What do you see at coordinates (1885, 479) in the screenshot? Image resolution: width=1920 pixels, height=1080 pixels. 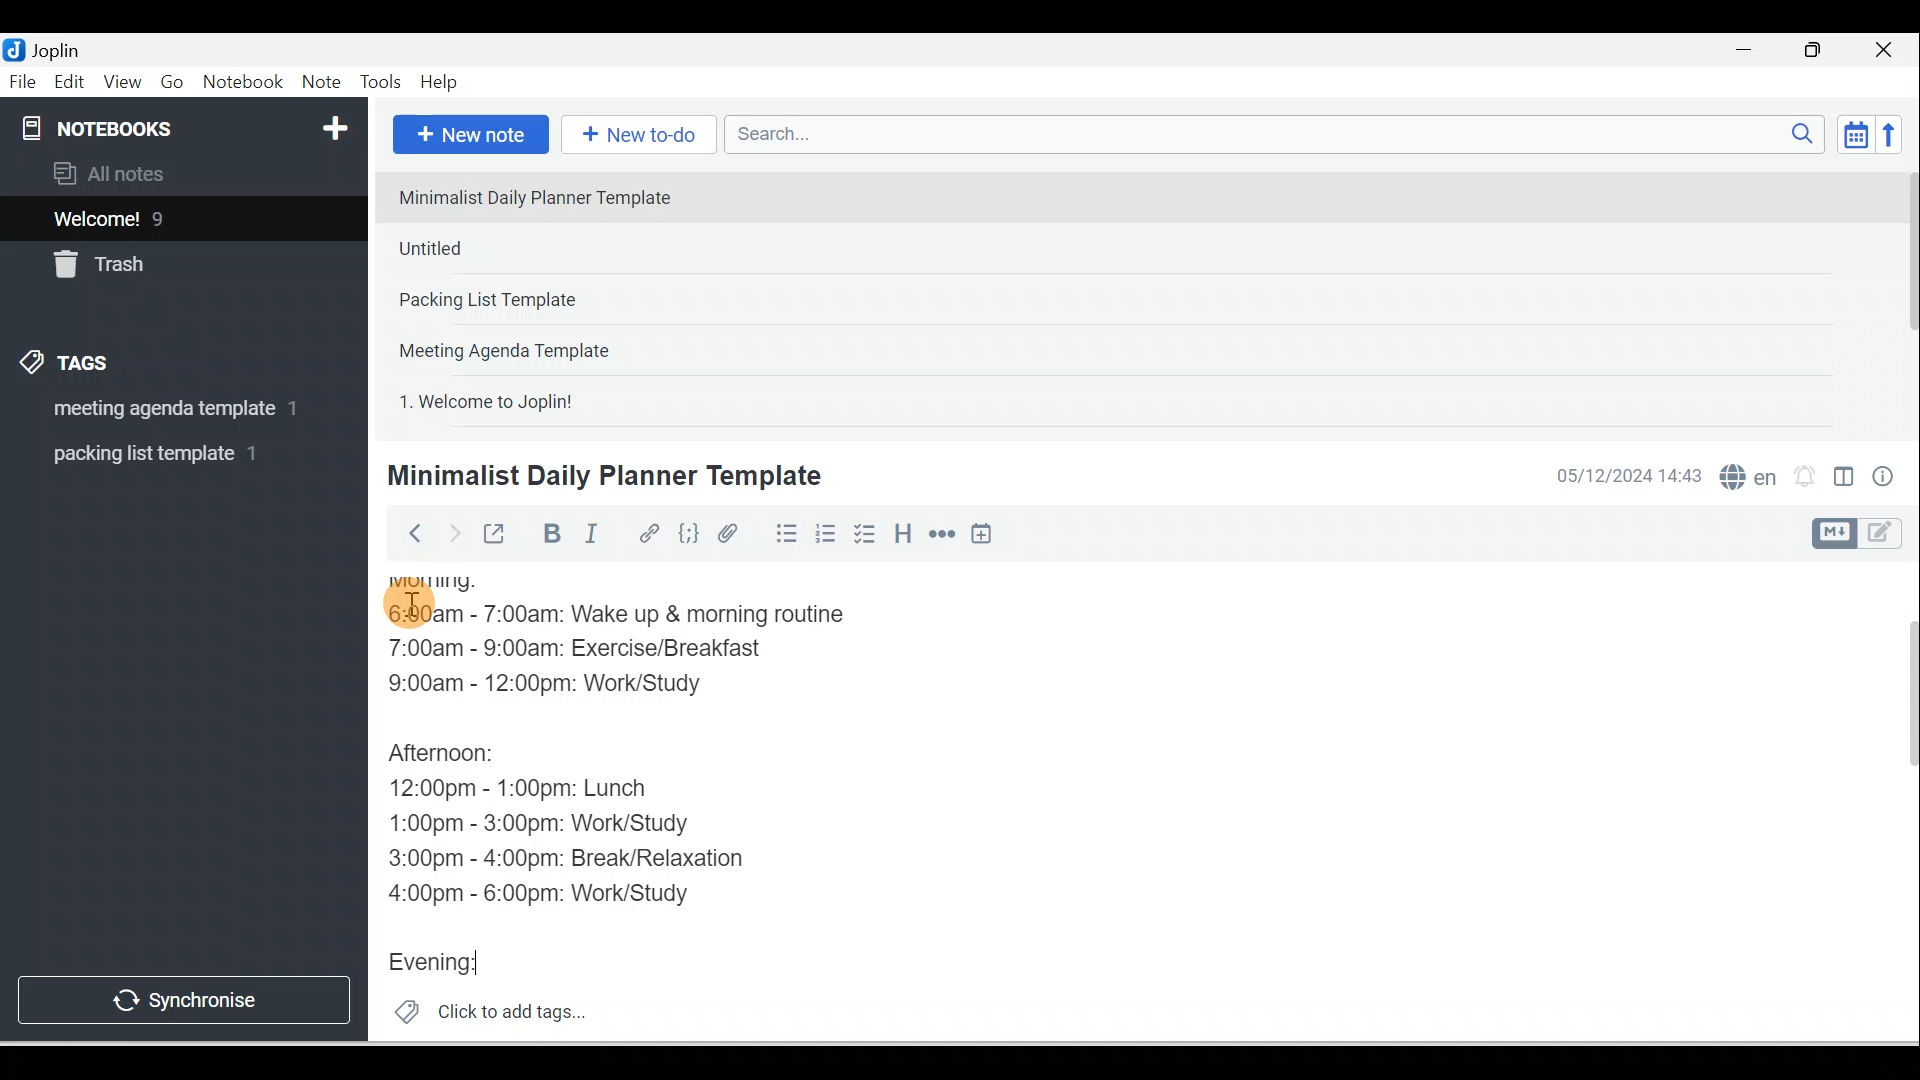 I see `Note properties` at bounding box center [1885, 479].